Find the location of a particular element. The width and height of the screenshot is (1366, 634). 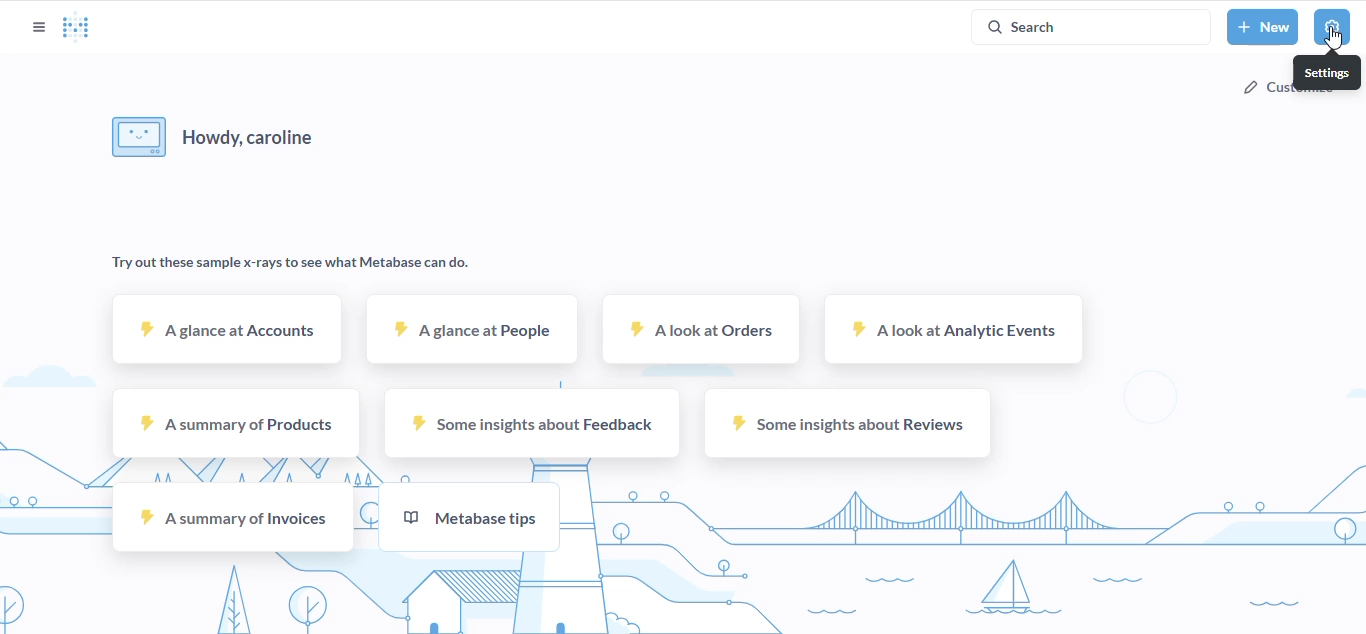

settings is located at coordinates (1333, 27).